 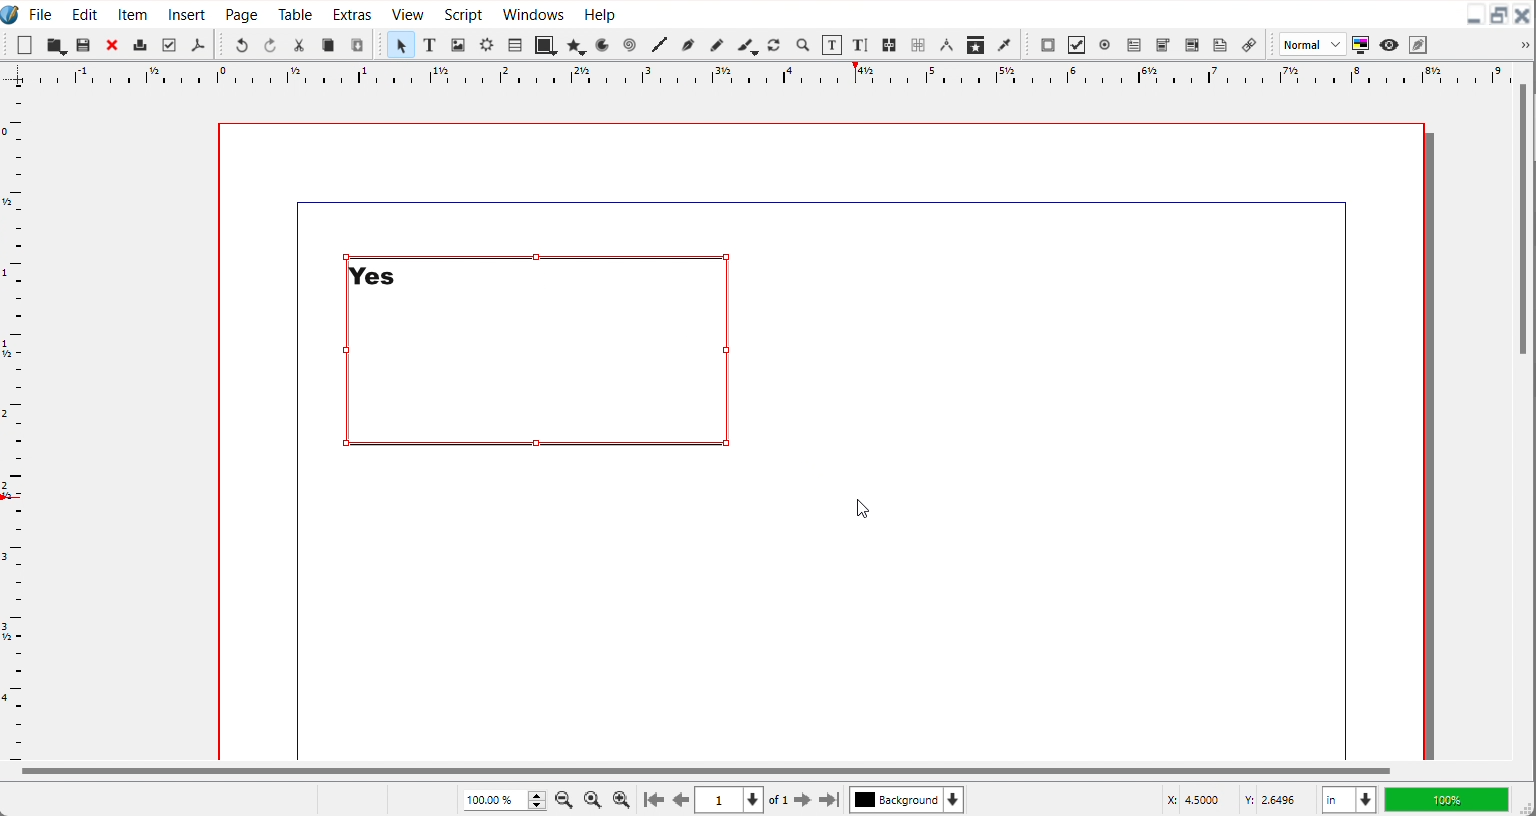 What do you see at coordinates (357, 44) in the screenshot?
I see `Paste` at bounding box center [357, 44].